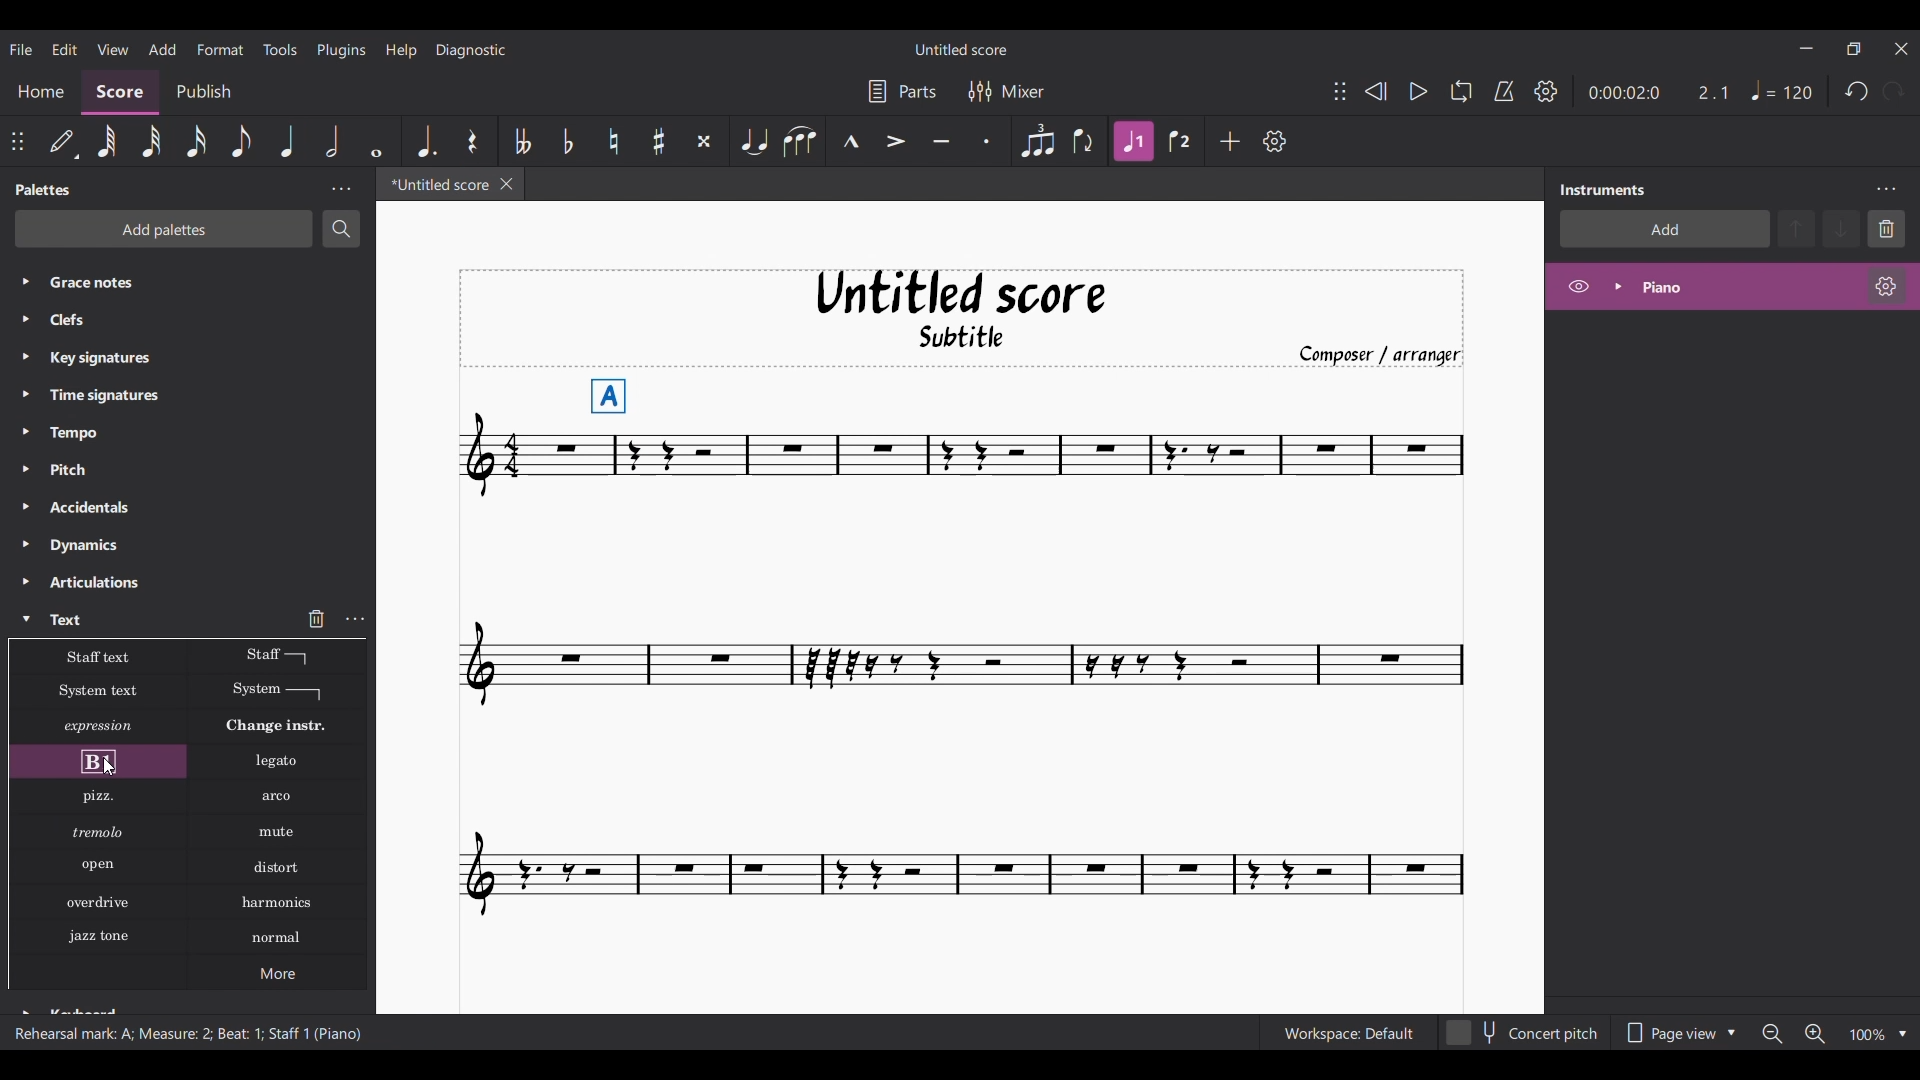  I want to click on Hide piano, so click(1579, 287).